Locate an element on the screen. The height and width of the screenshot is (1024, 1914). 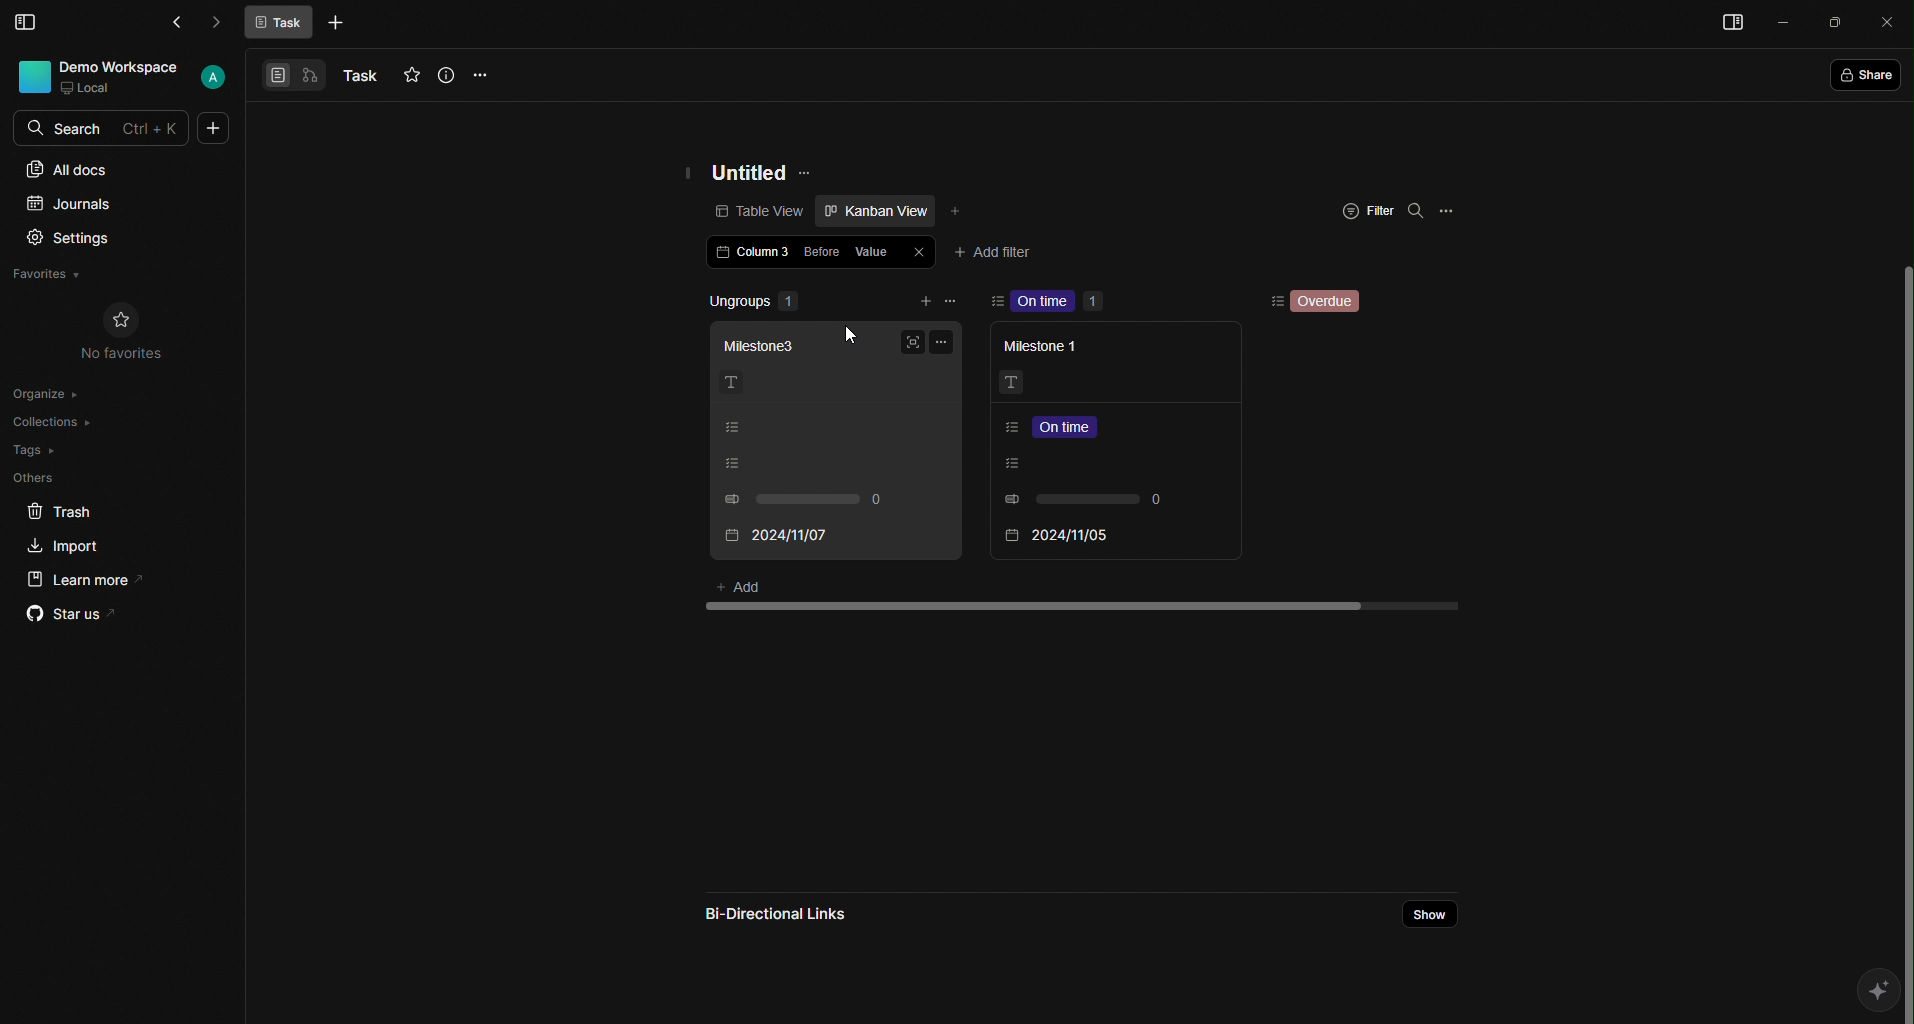
Cursor is located at coordinates (849, 339).